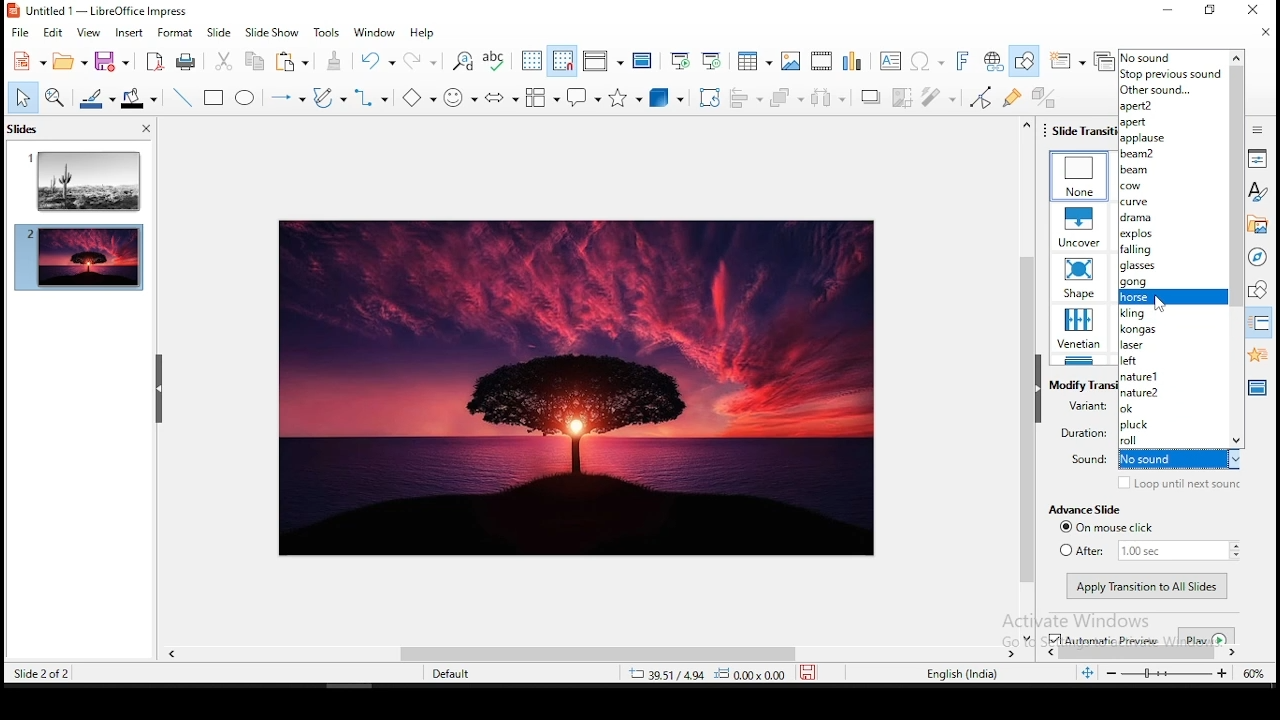 This screenshot has width=1280, height=720. I want to click on block arrows, so click(503, 98).